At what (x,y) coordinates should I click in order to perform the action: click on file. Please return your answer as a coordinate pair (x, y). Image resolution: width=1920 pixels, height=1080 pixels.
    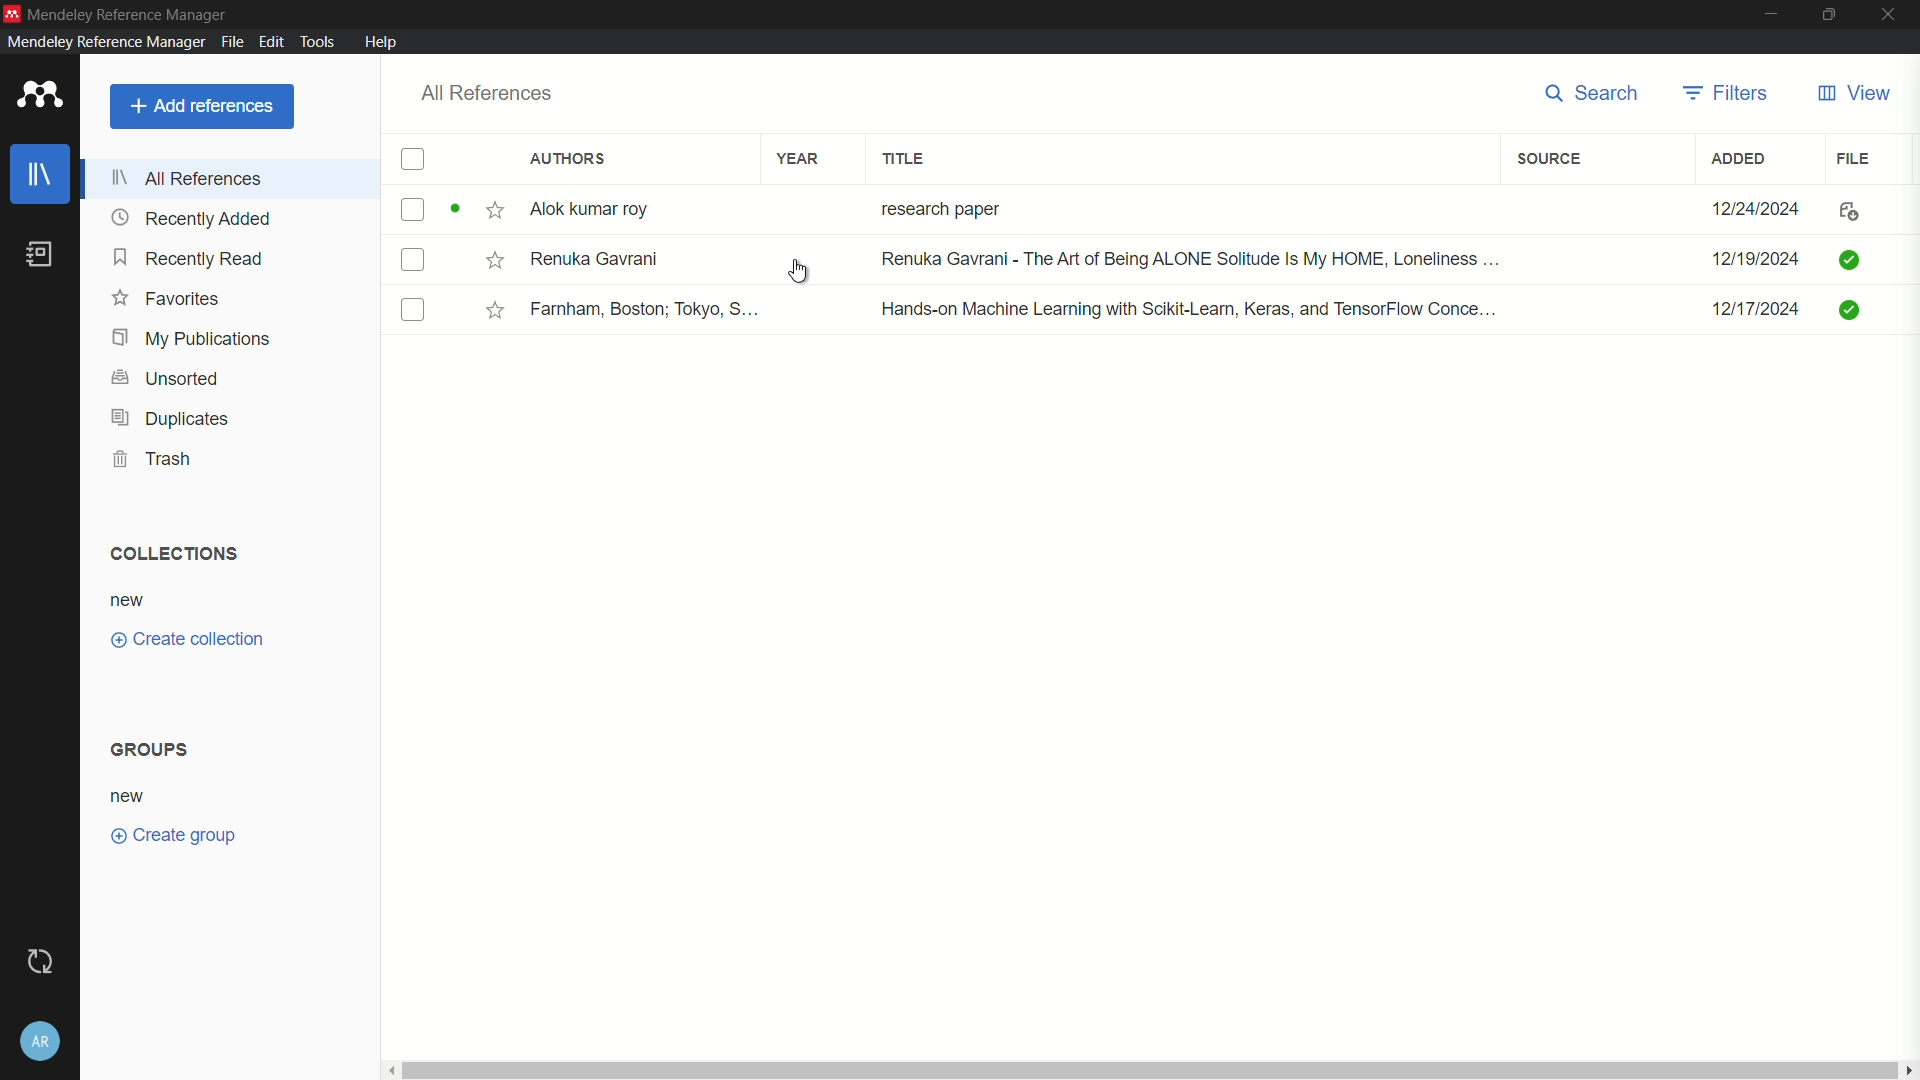
    Looking at the image, I should click on (1845, 211).